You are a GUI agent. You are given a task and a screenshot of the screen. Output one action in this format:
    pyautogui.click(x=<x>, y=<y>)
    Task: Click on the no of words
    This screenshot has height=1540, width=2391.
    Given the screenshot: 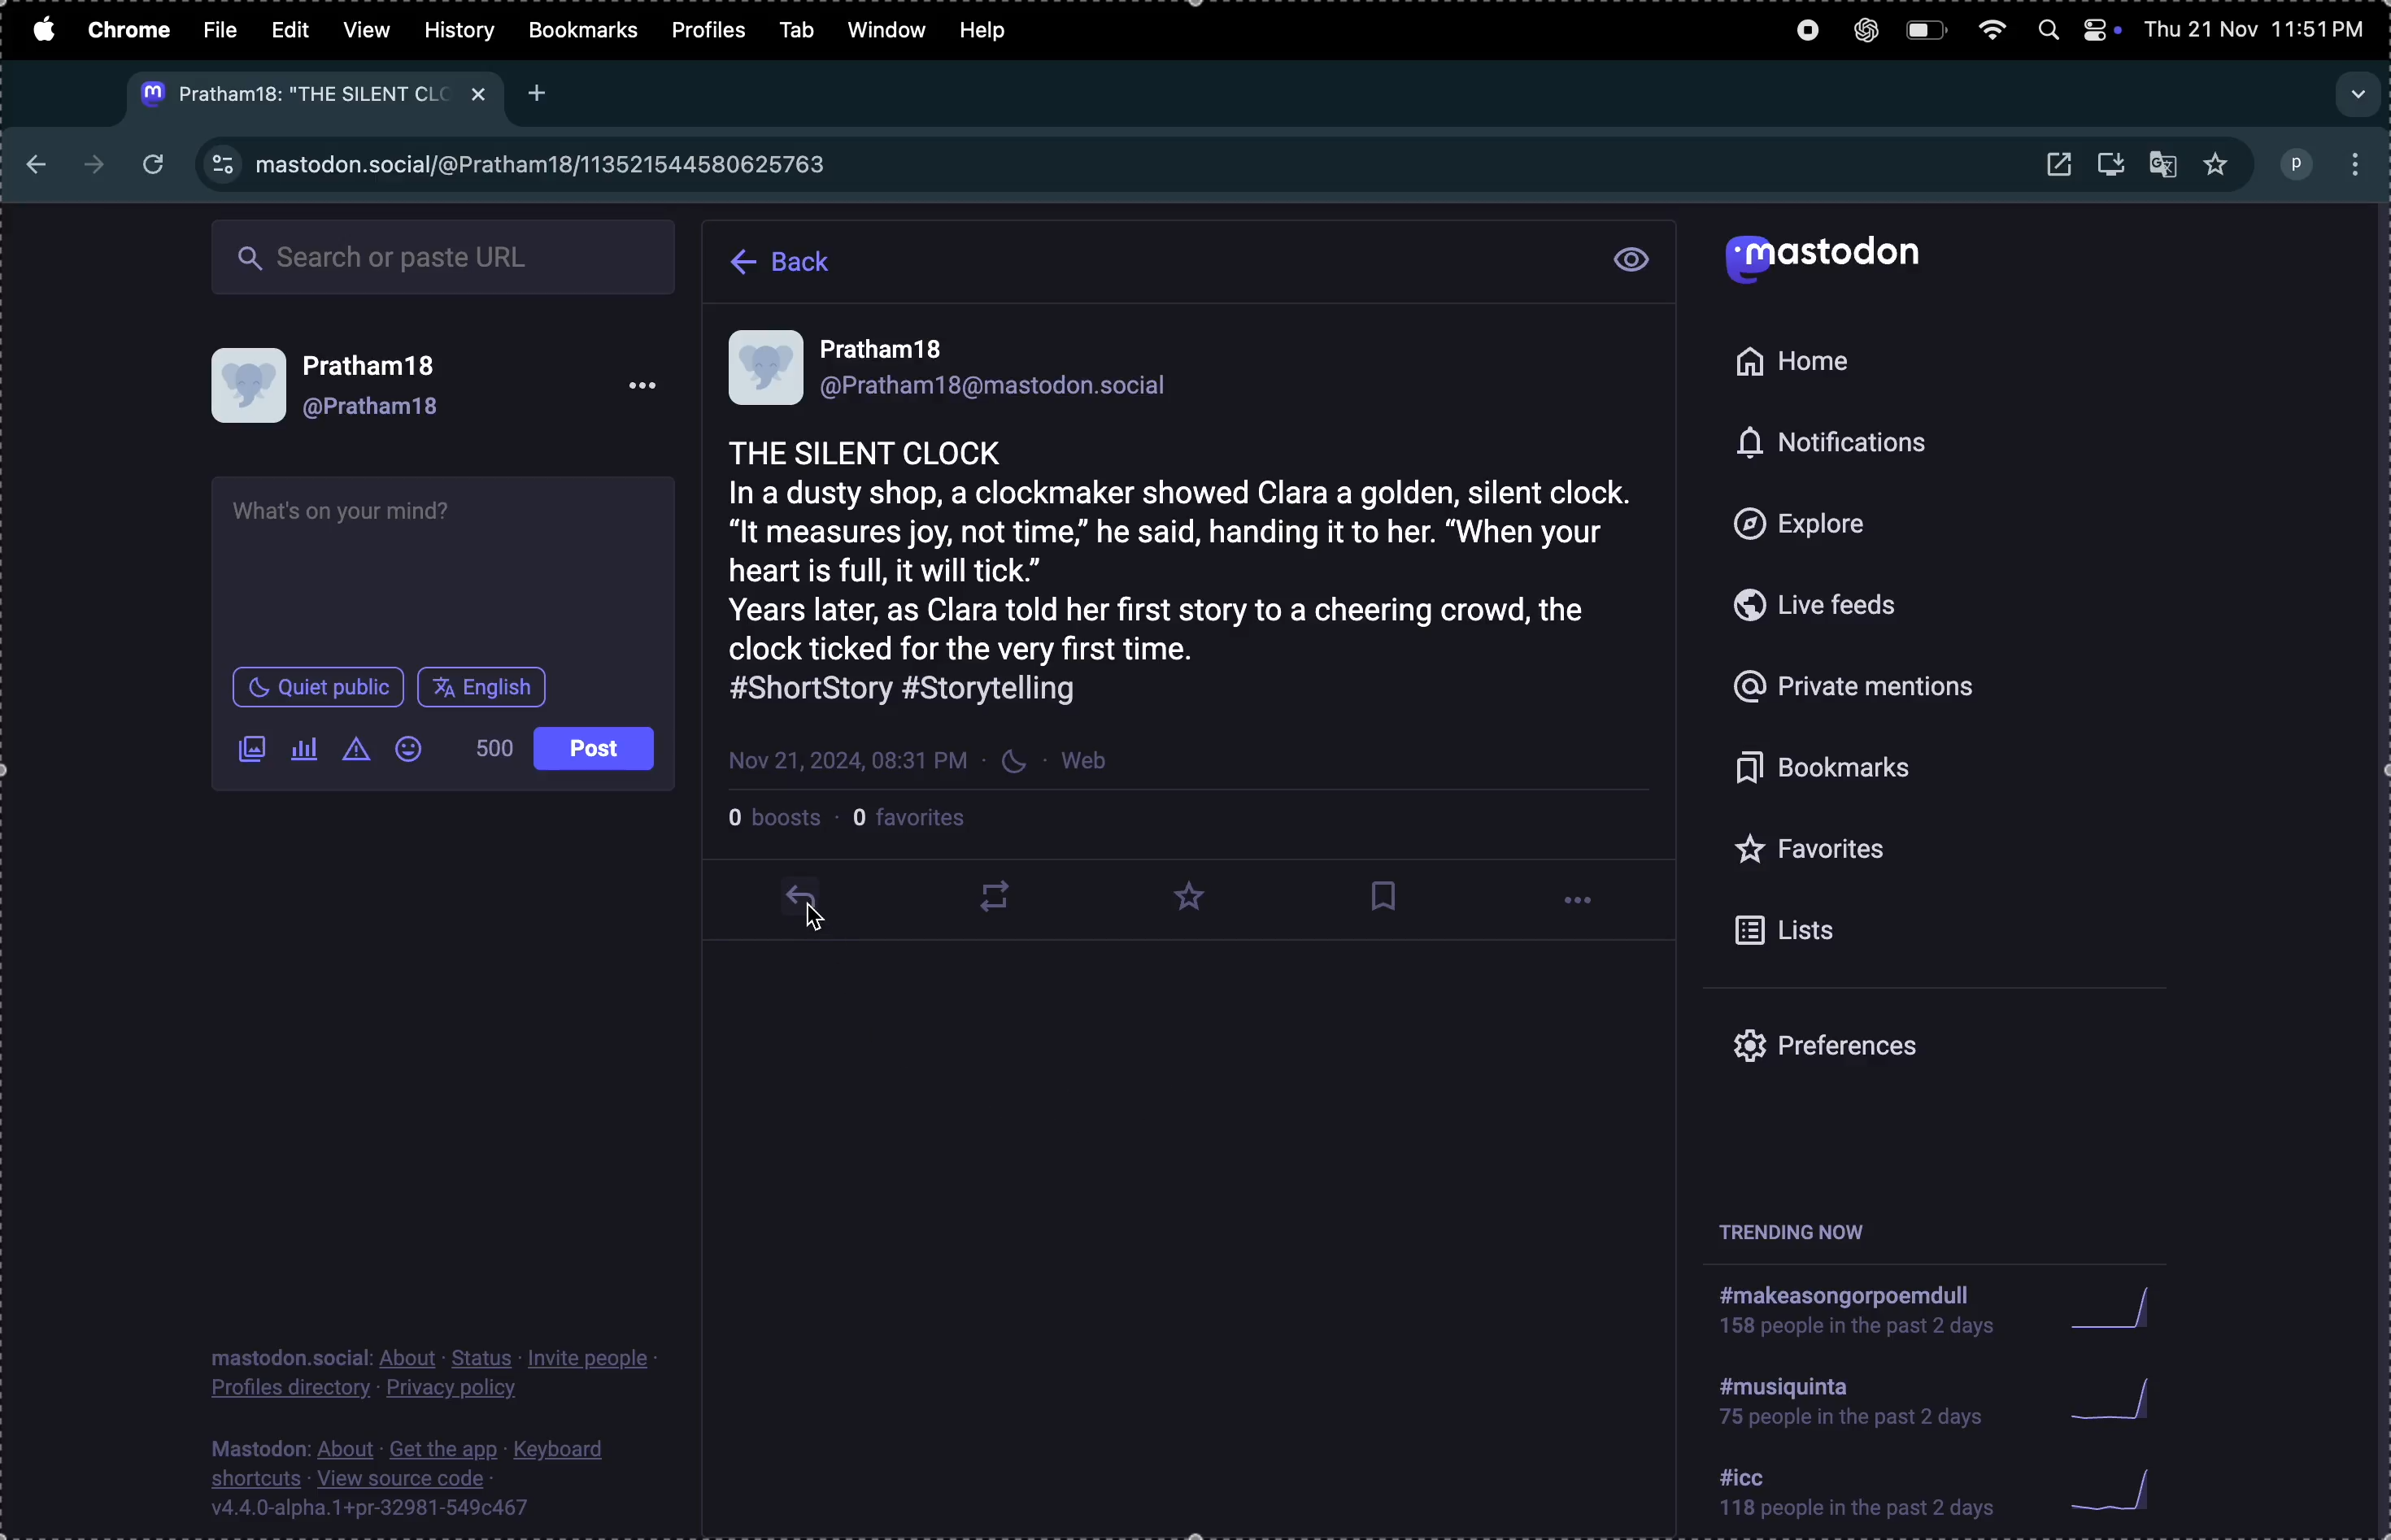 What is the action you would take?
    pyautogui.click(x=485, y=748)
    